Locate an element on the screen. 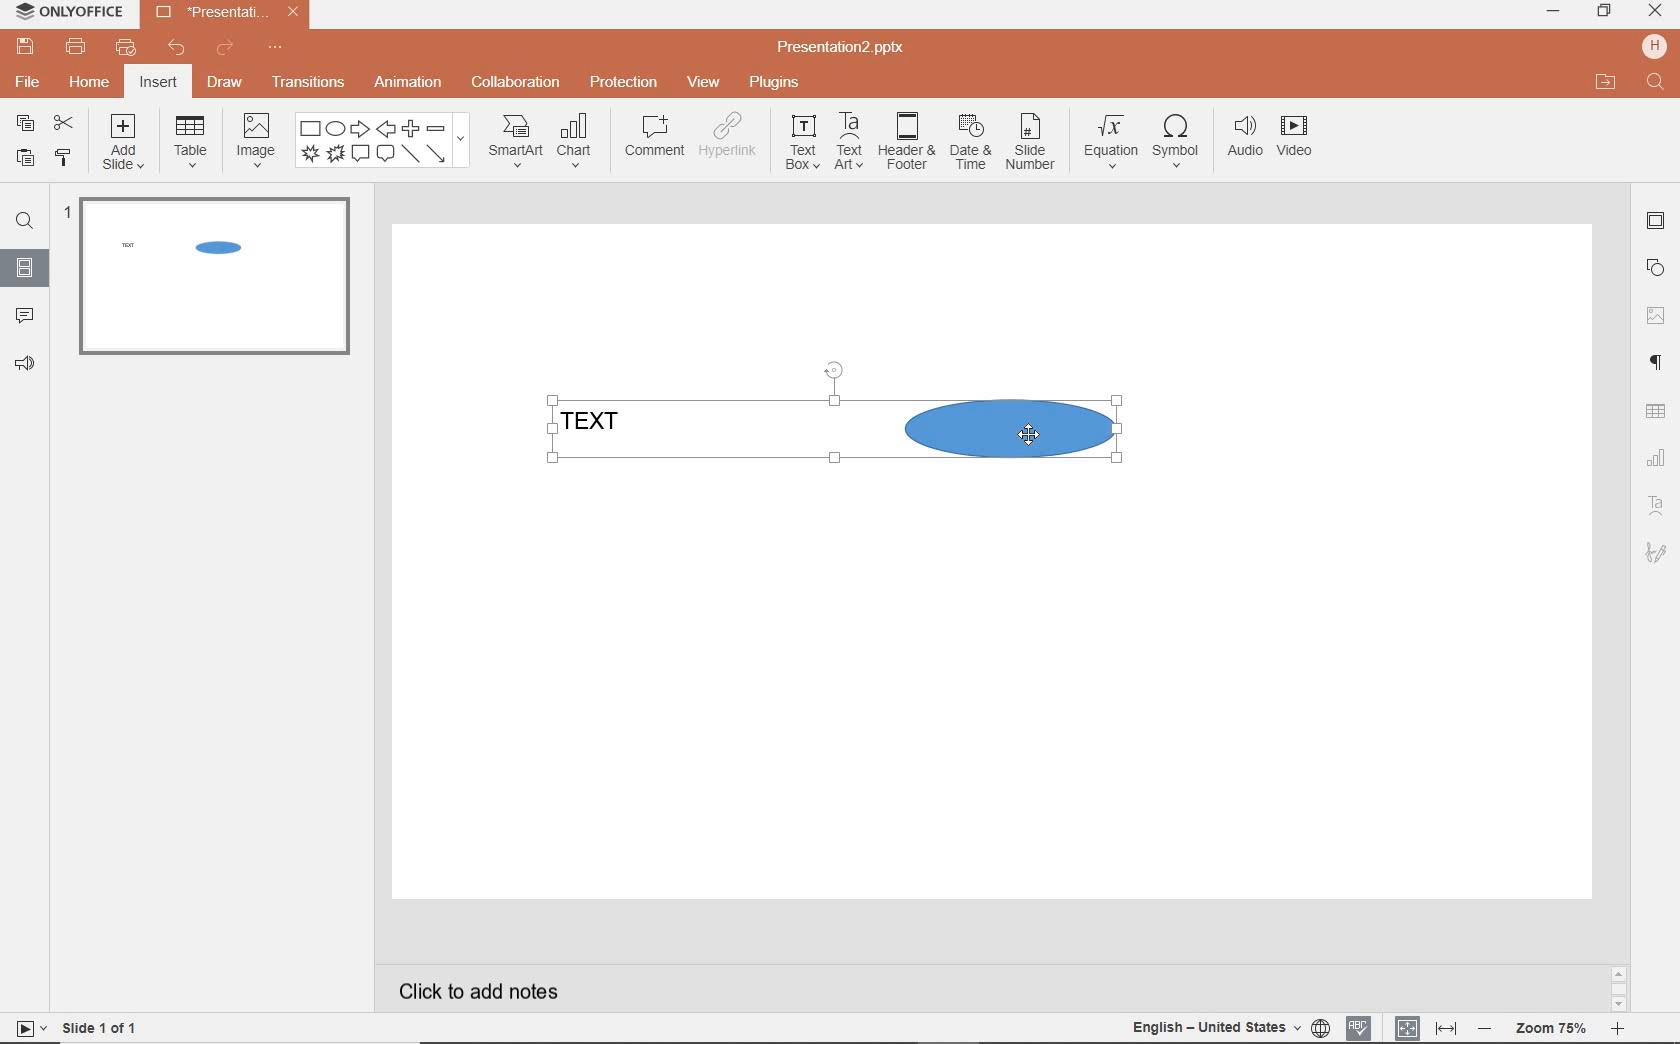 Image resolution: width=1680 pixels, height=1044 pixels. HP is located at coordinates (1656, 46).